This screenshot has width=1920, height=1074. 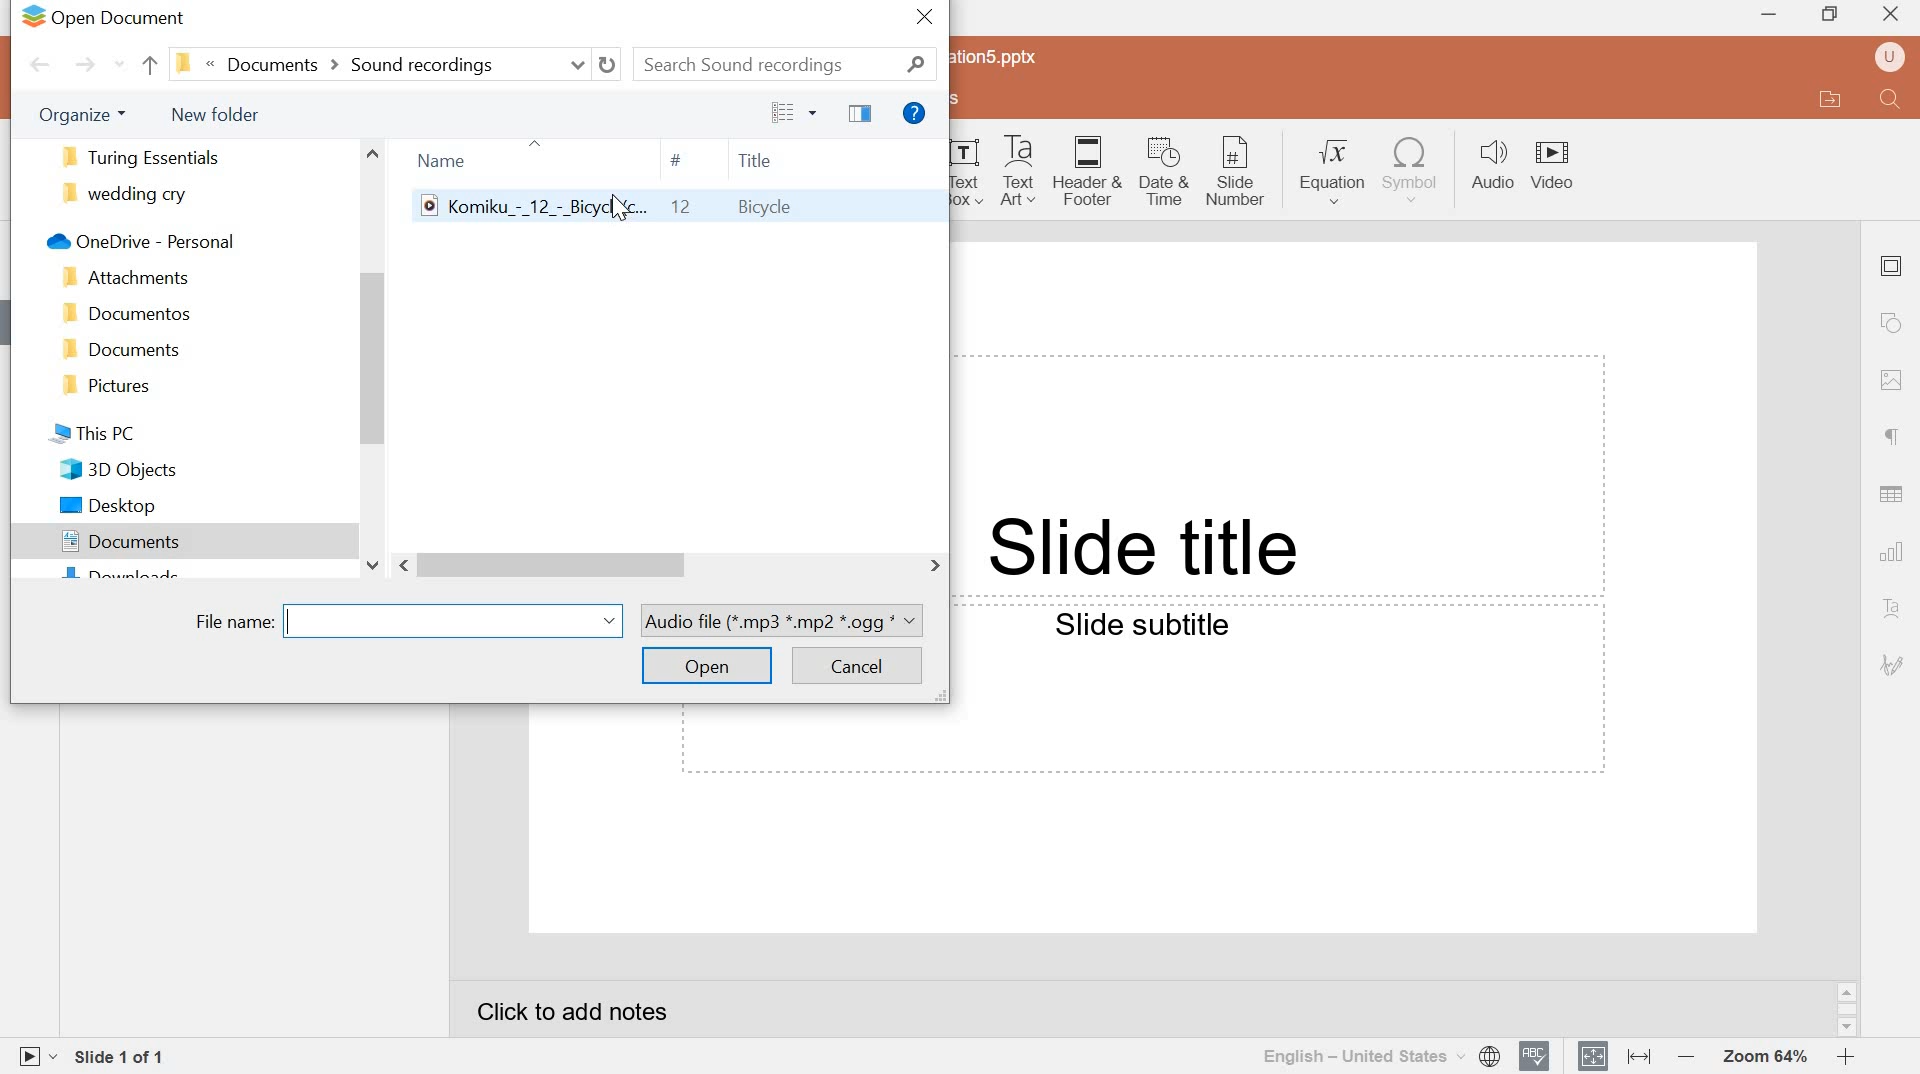 I want to click on click to add notes, so click(x=574, y=1012).